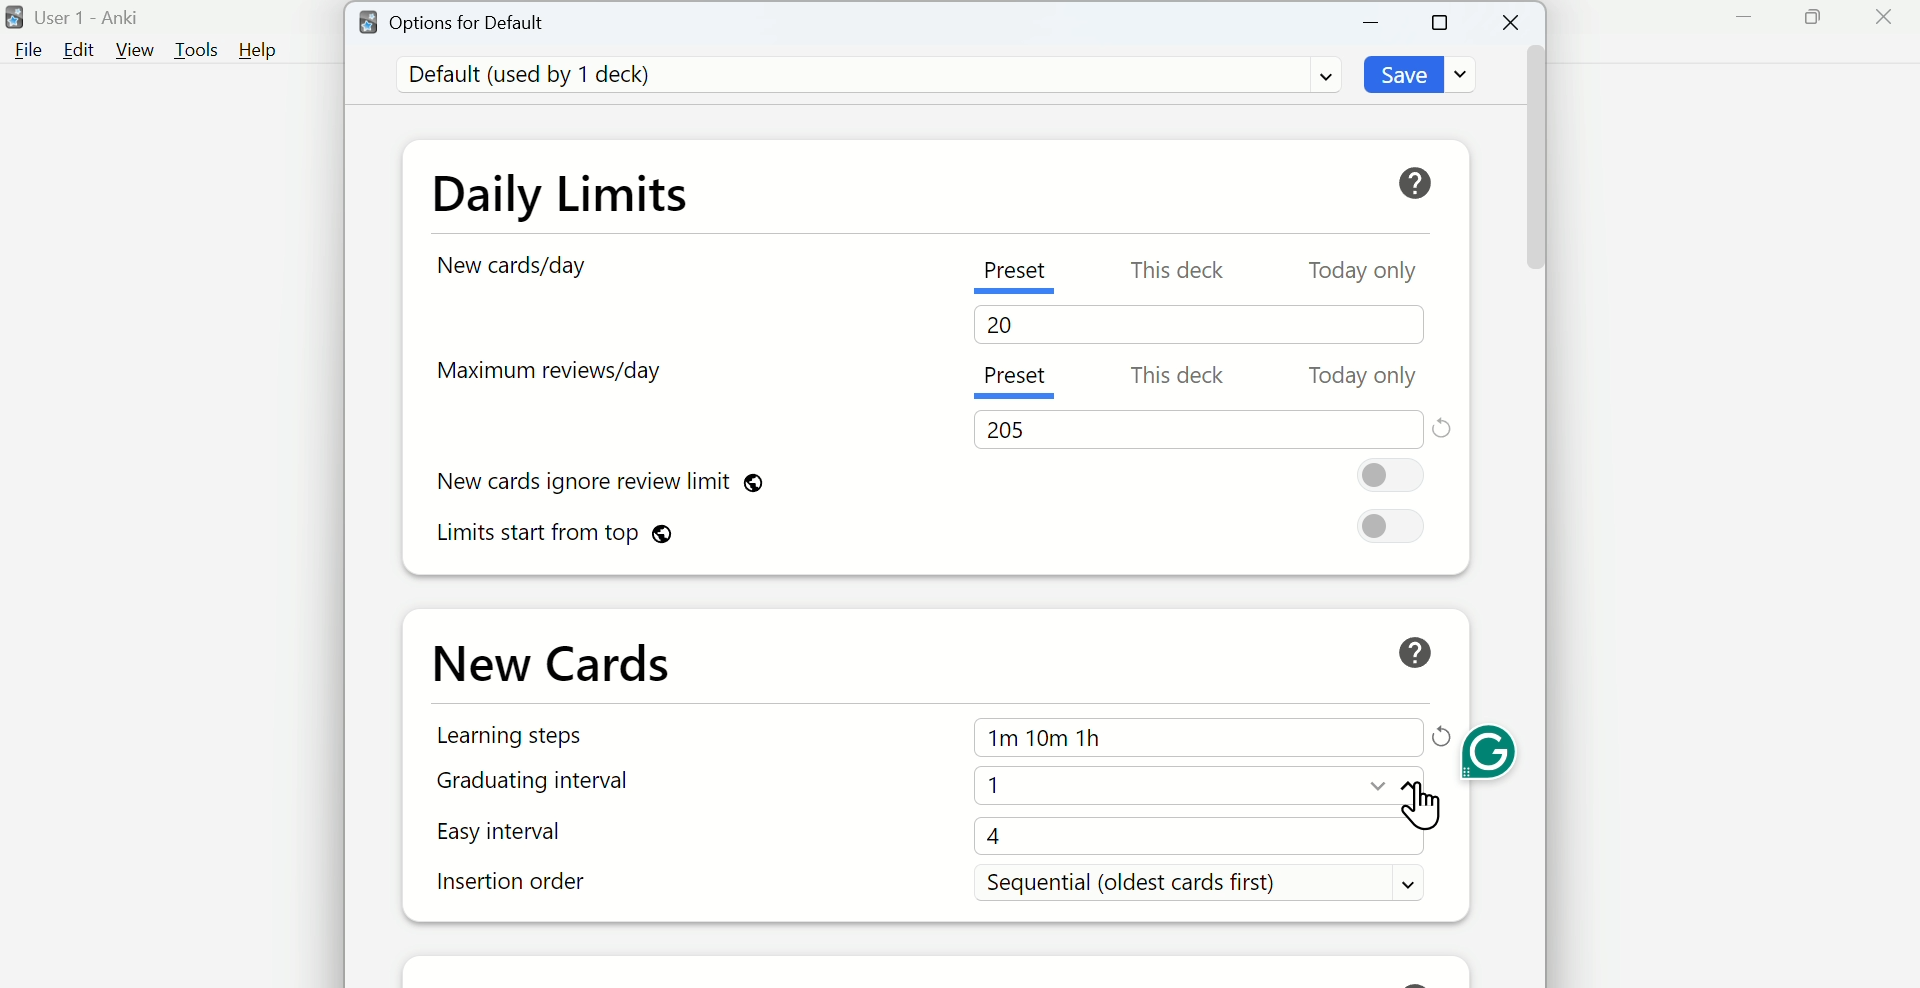  What do you see at coordinates (1192, 730) in the screenshot?
I see `1m 10m` at bounding box center [1192, 730].